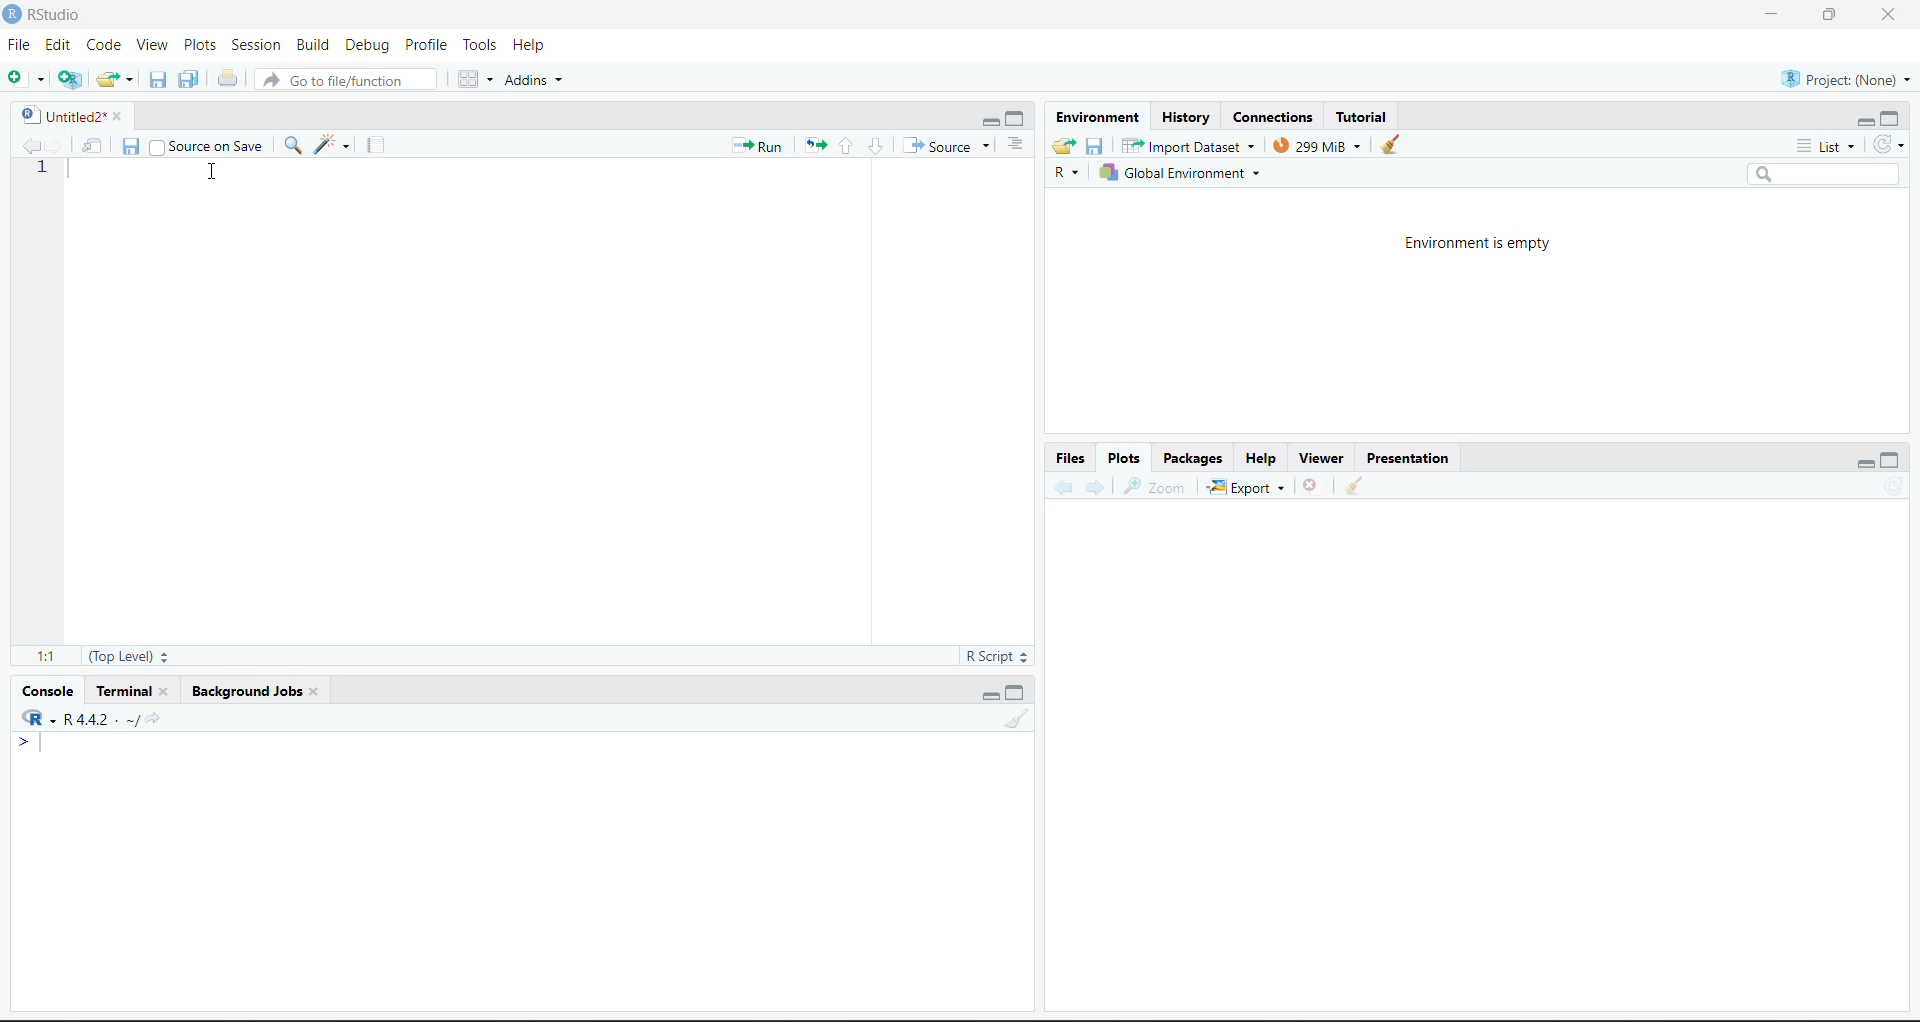  What do you see at coordinates (1889, 14) in the screenshot?
I see `close` at bounding box center [1889, 14].